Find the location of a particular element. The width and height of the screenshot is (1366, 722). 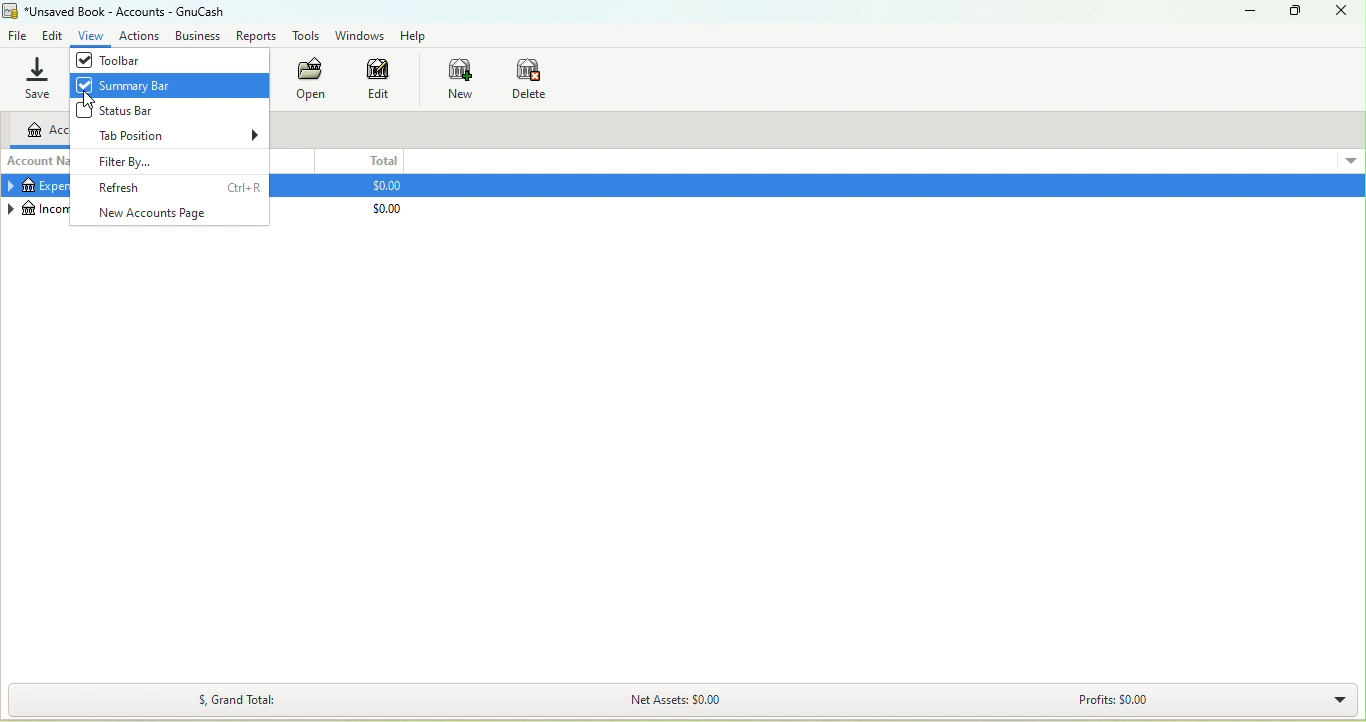

Tab position is located at coordinates (170, 136).